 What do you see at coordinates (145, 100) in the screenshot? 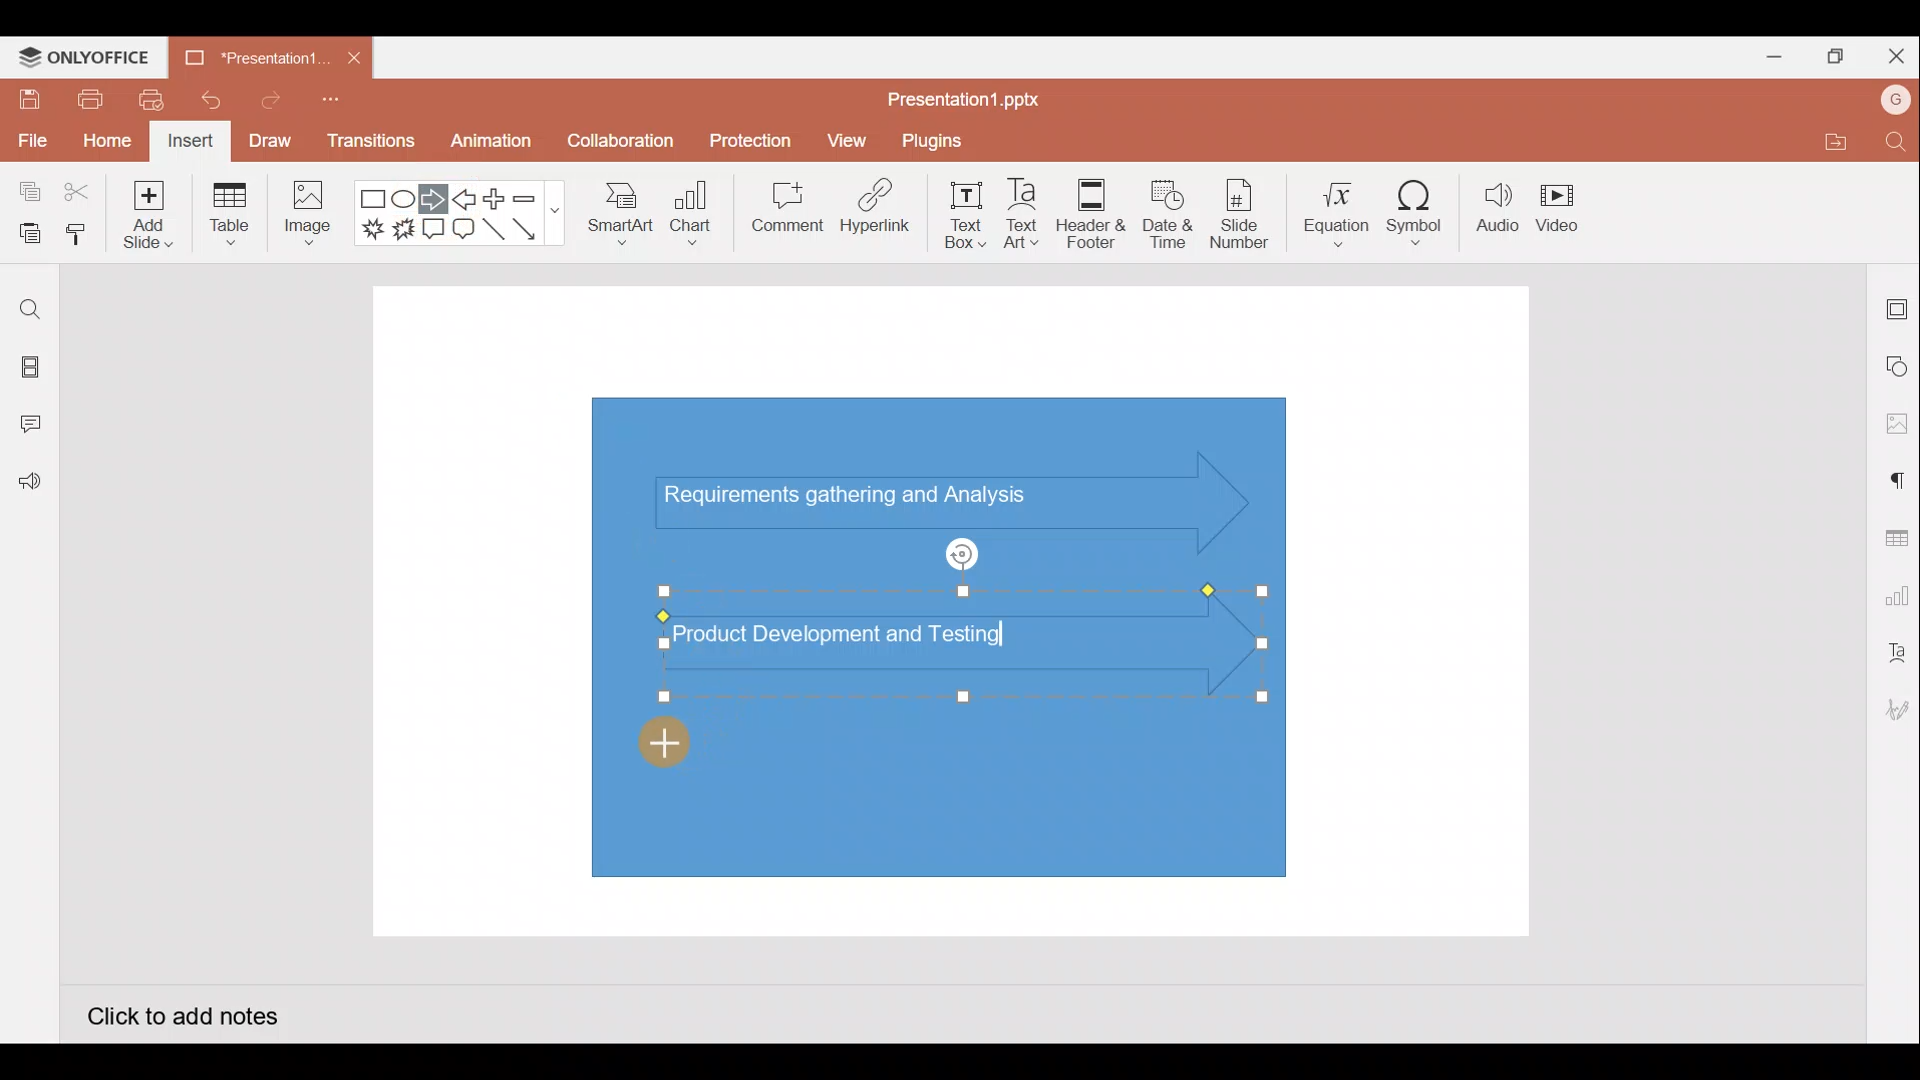
I see `Quick print` at bounding box center [145, 100].